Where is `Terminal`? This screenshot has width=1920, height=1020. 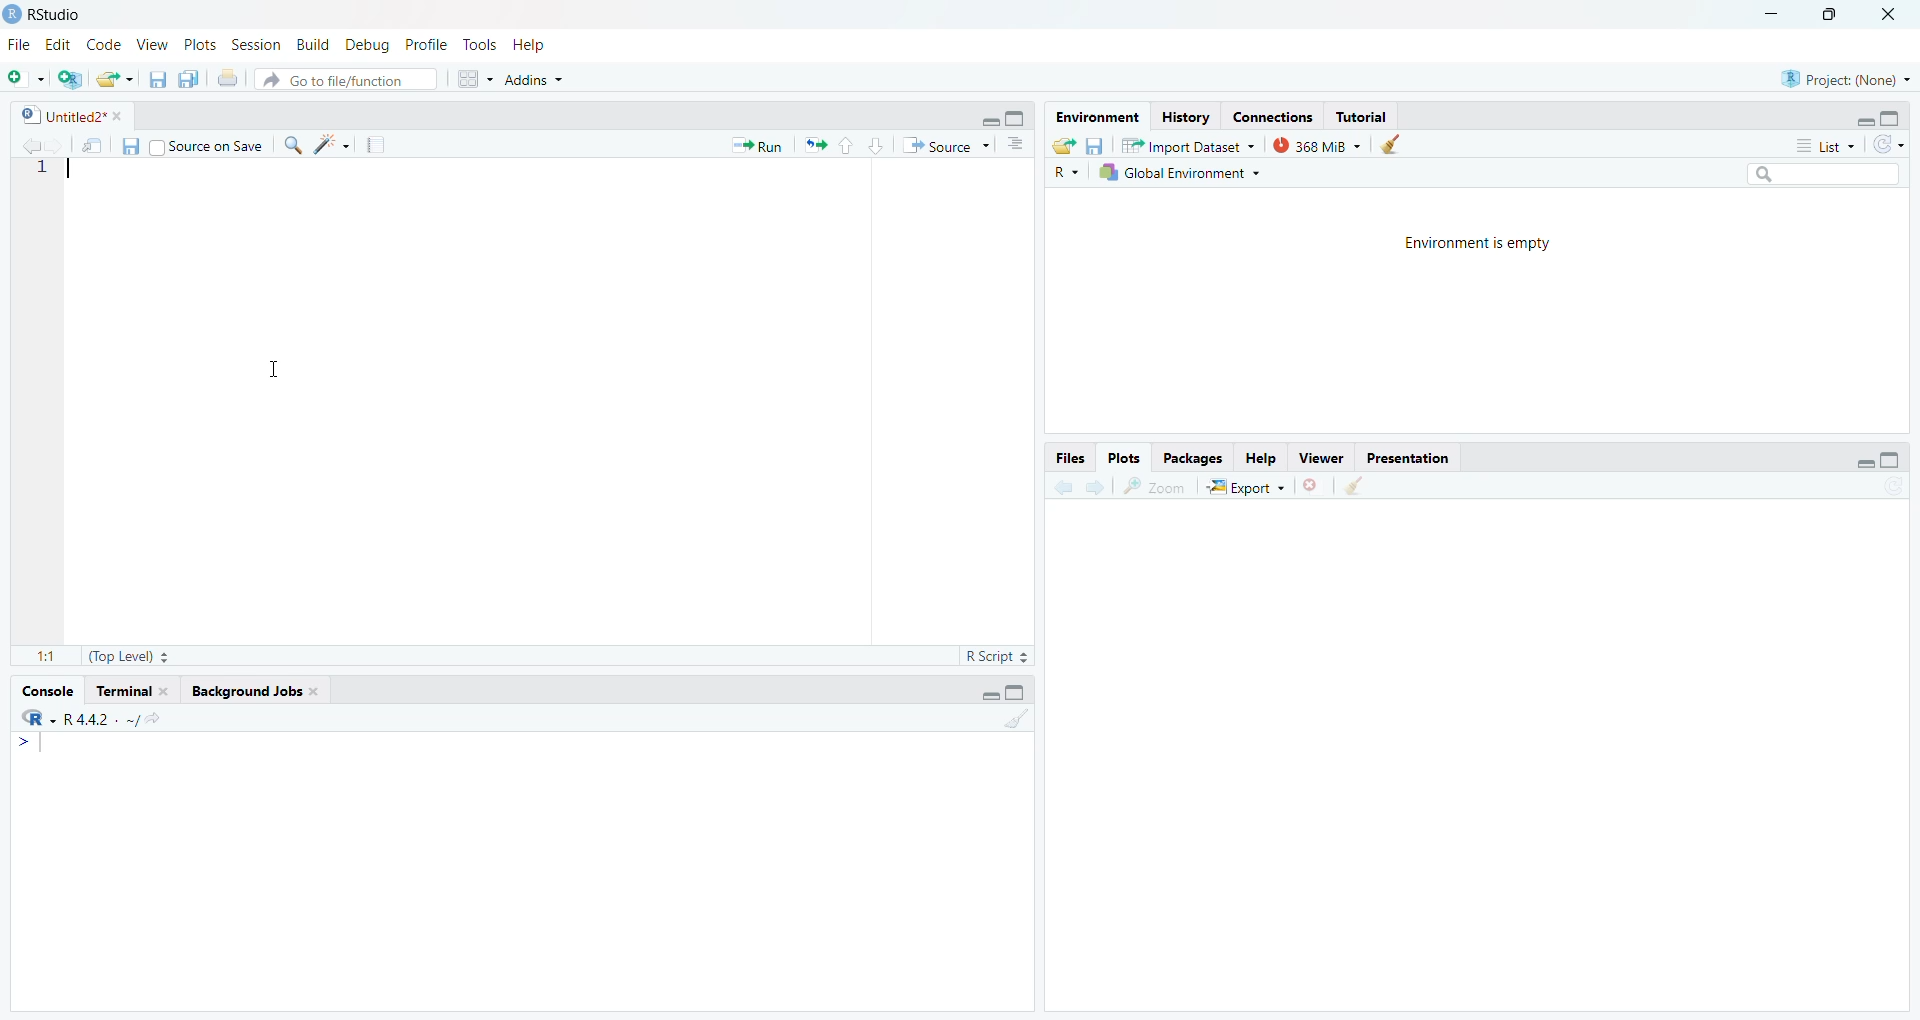 Terminal is located at coordinates (131, 690).